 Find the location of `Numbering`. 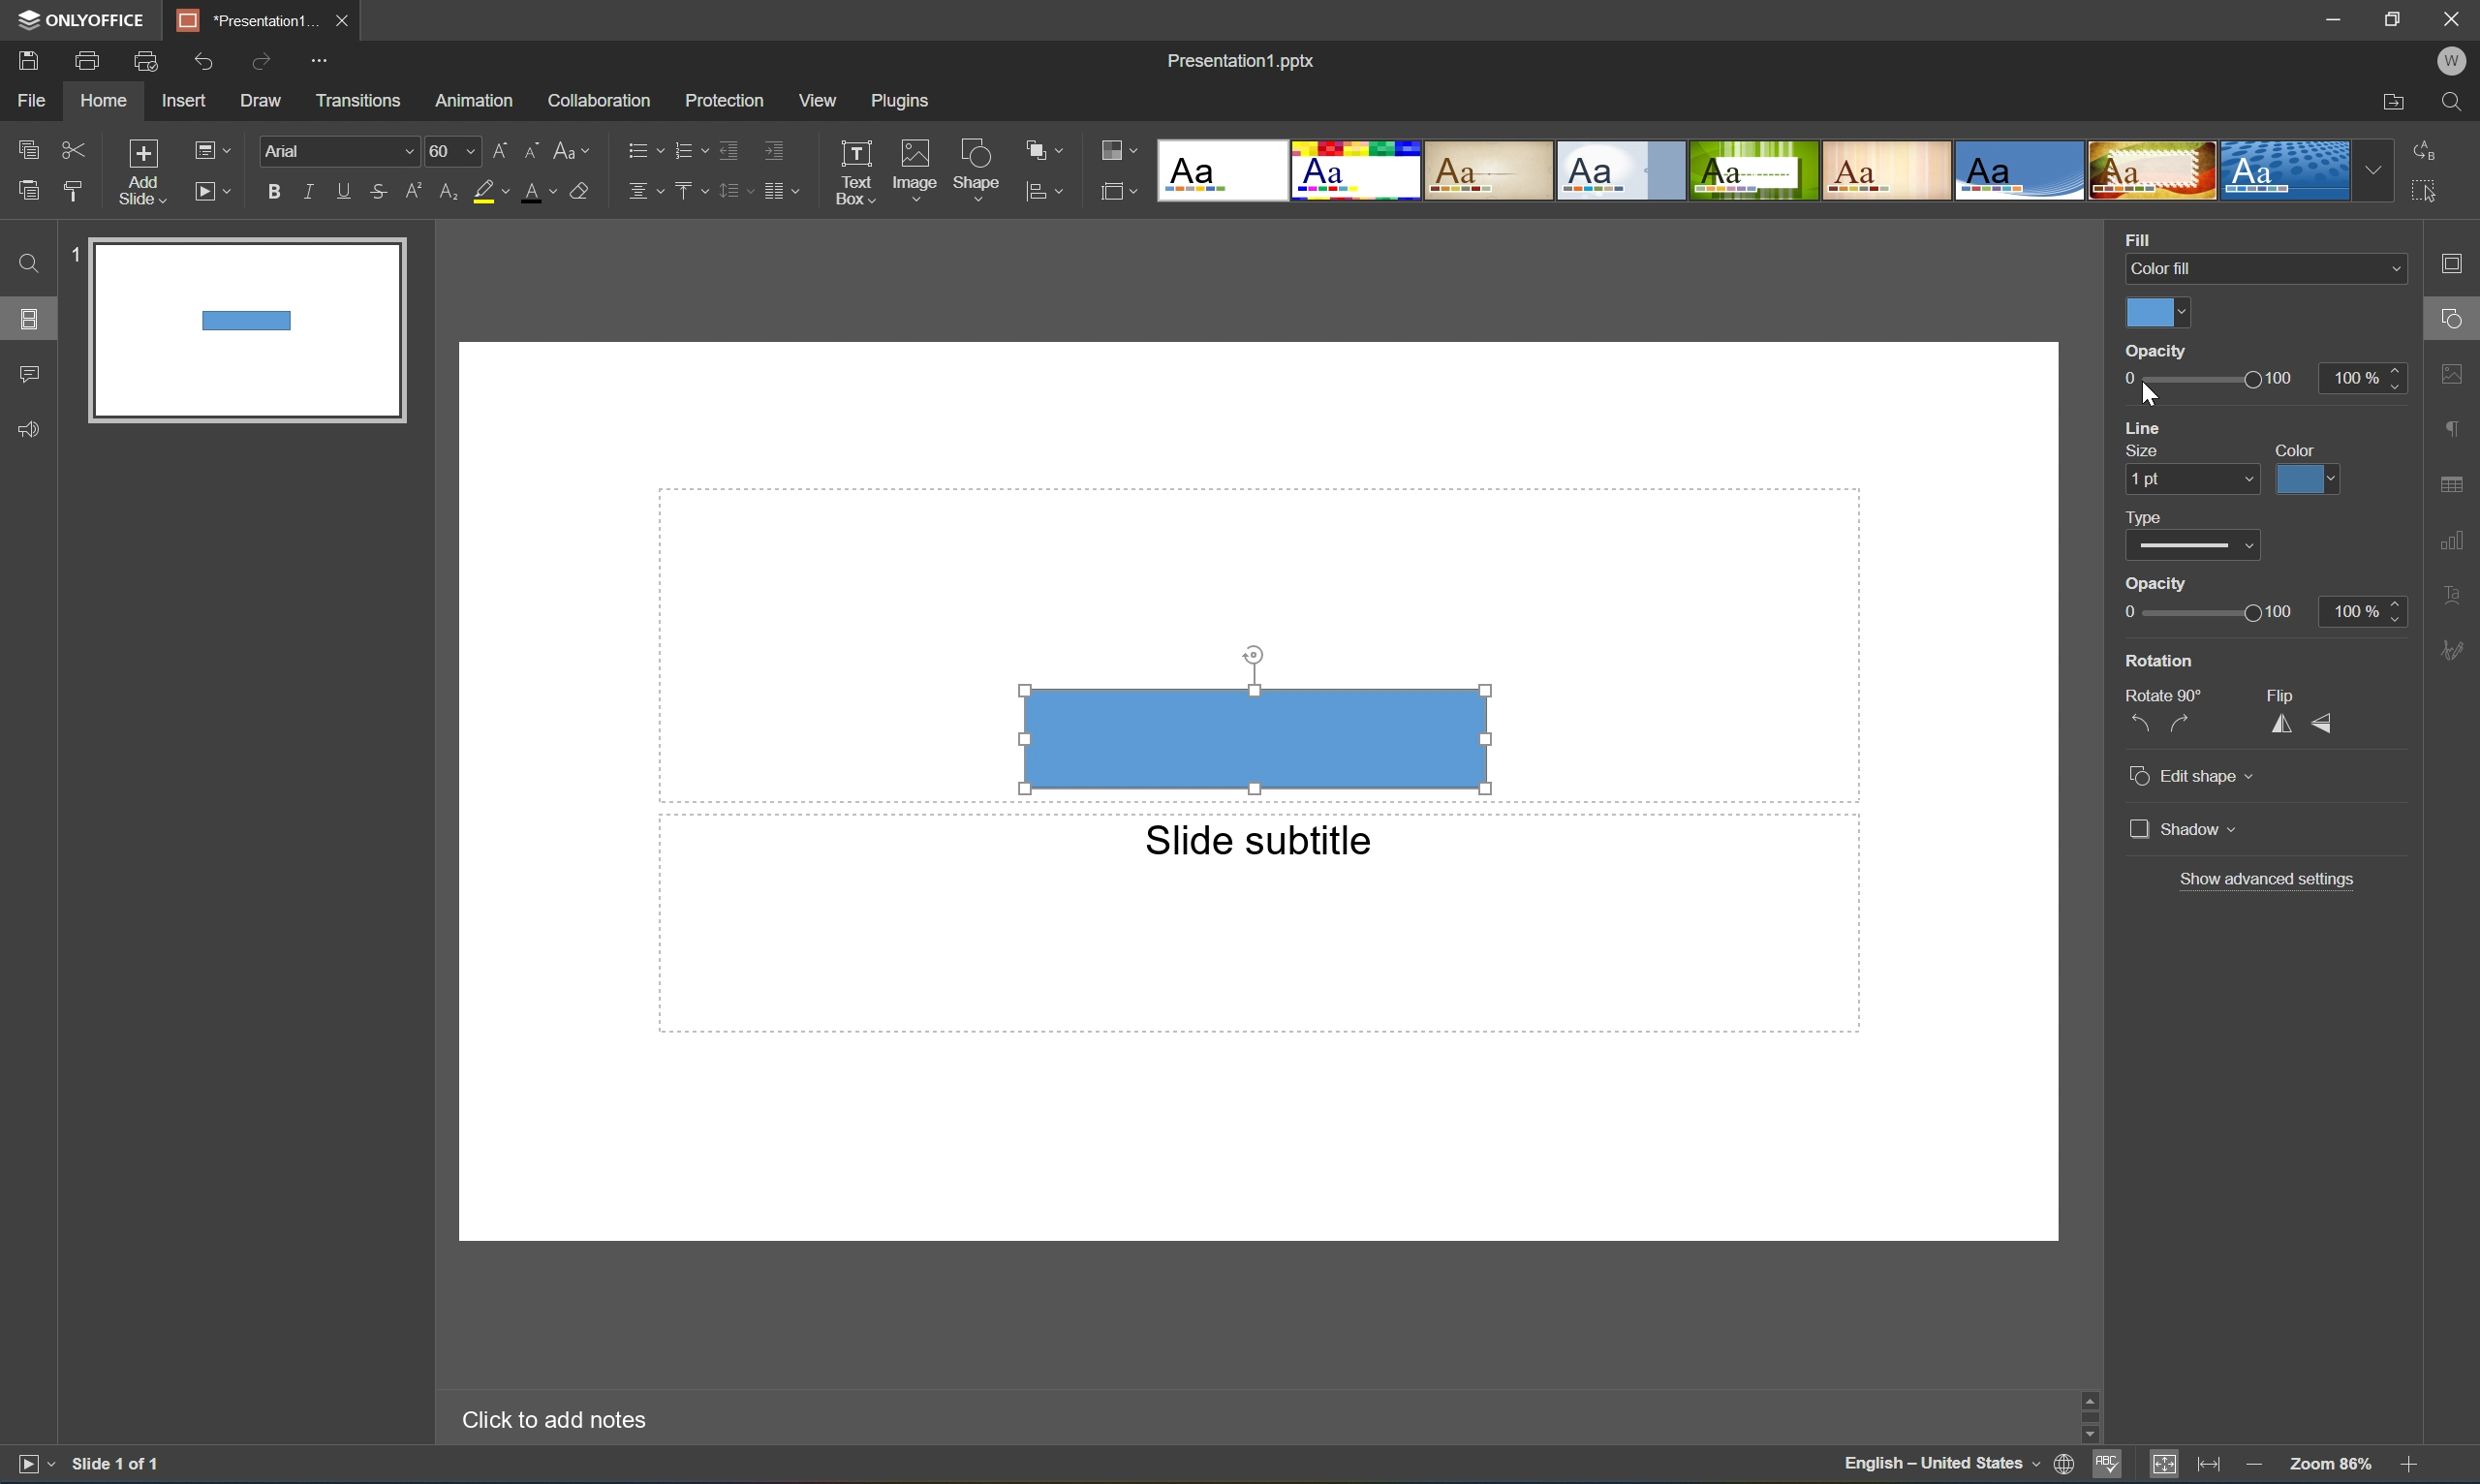

Numbering is located at coordinates (684, 148).